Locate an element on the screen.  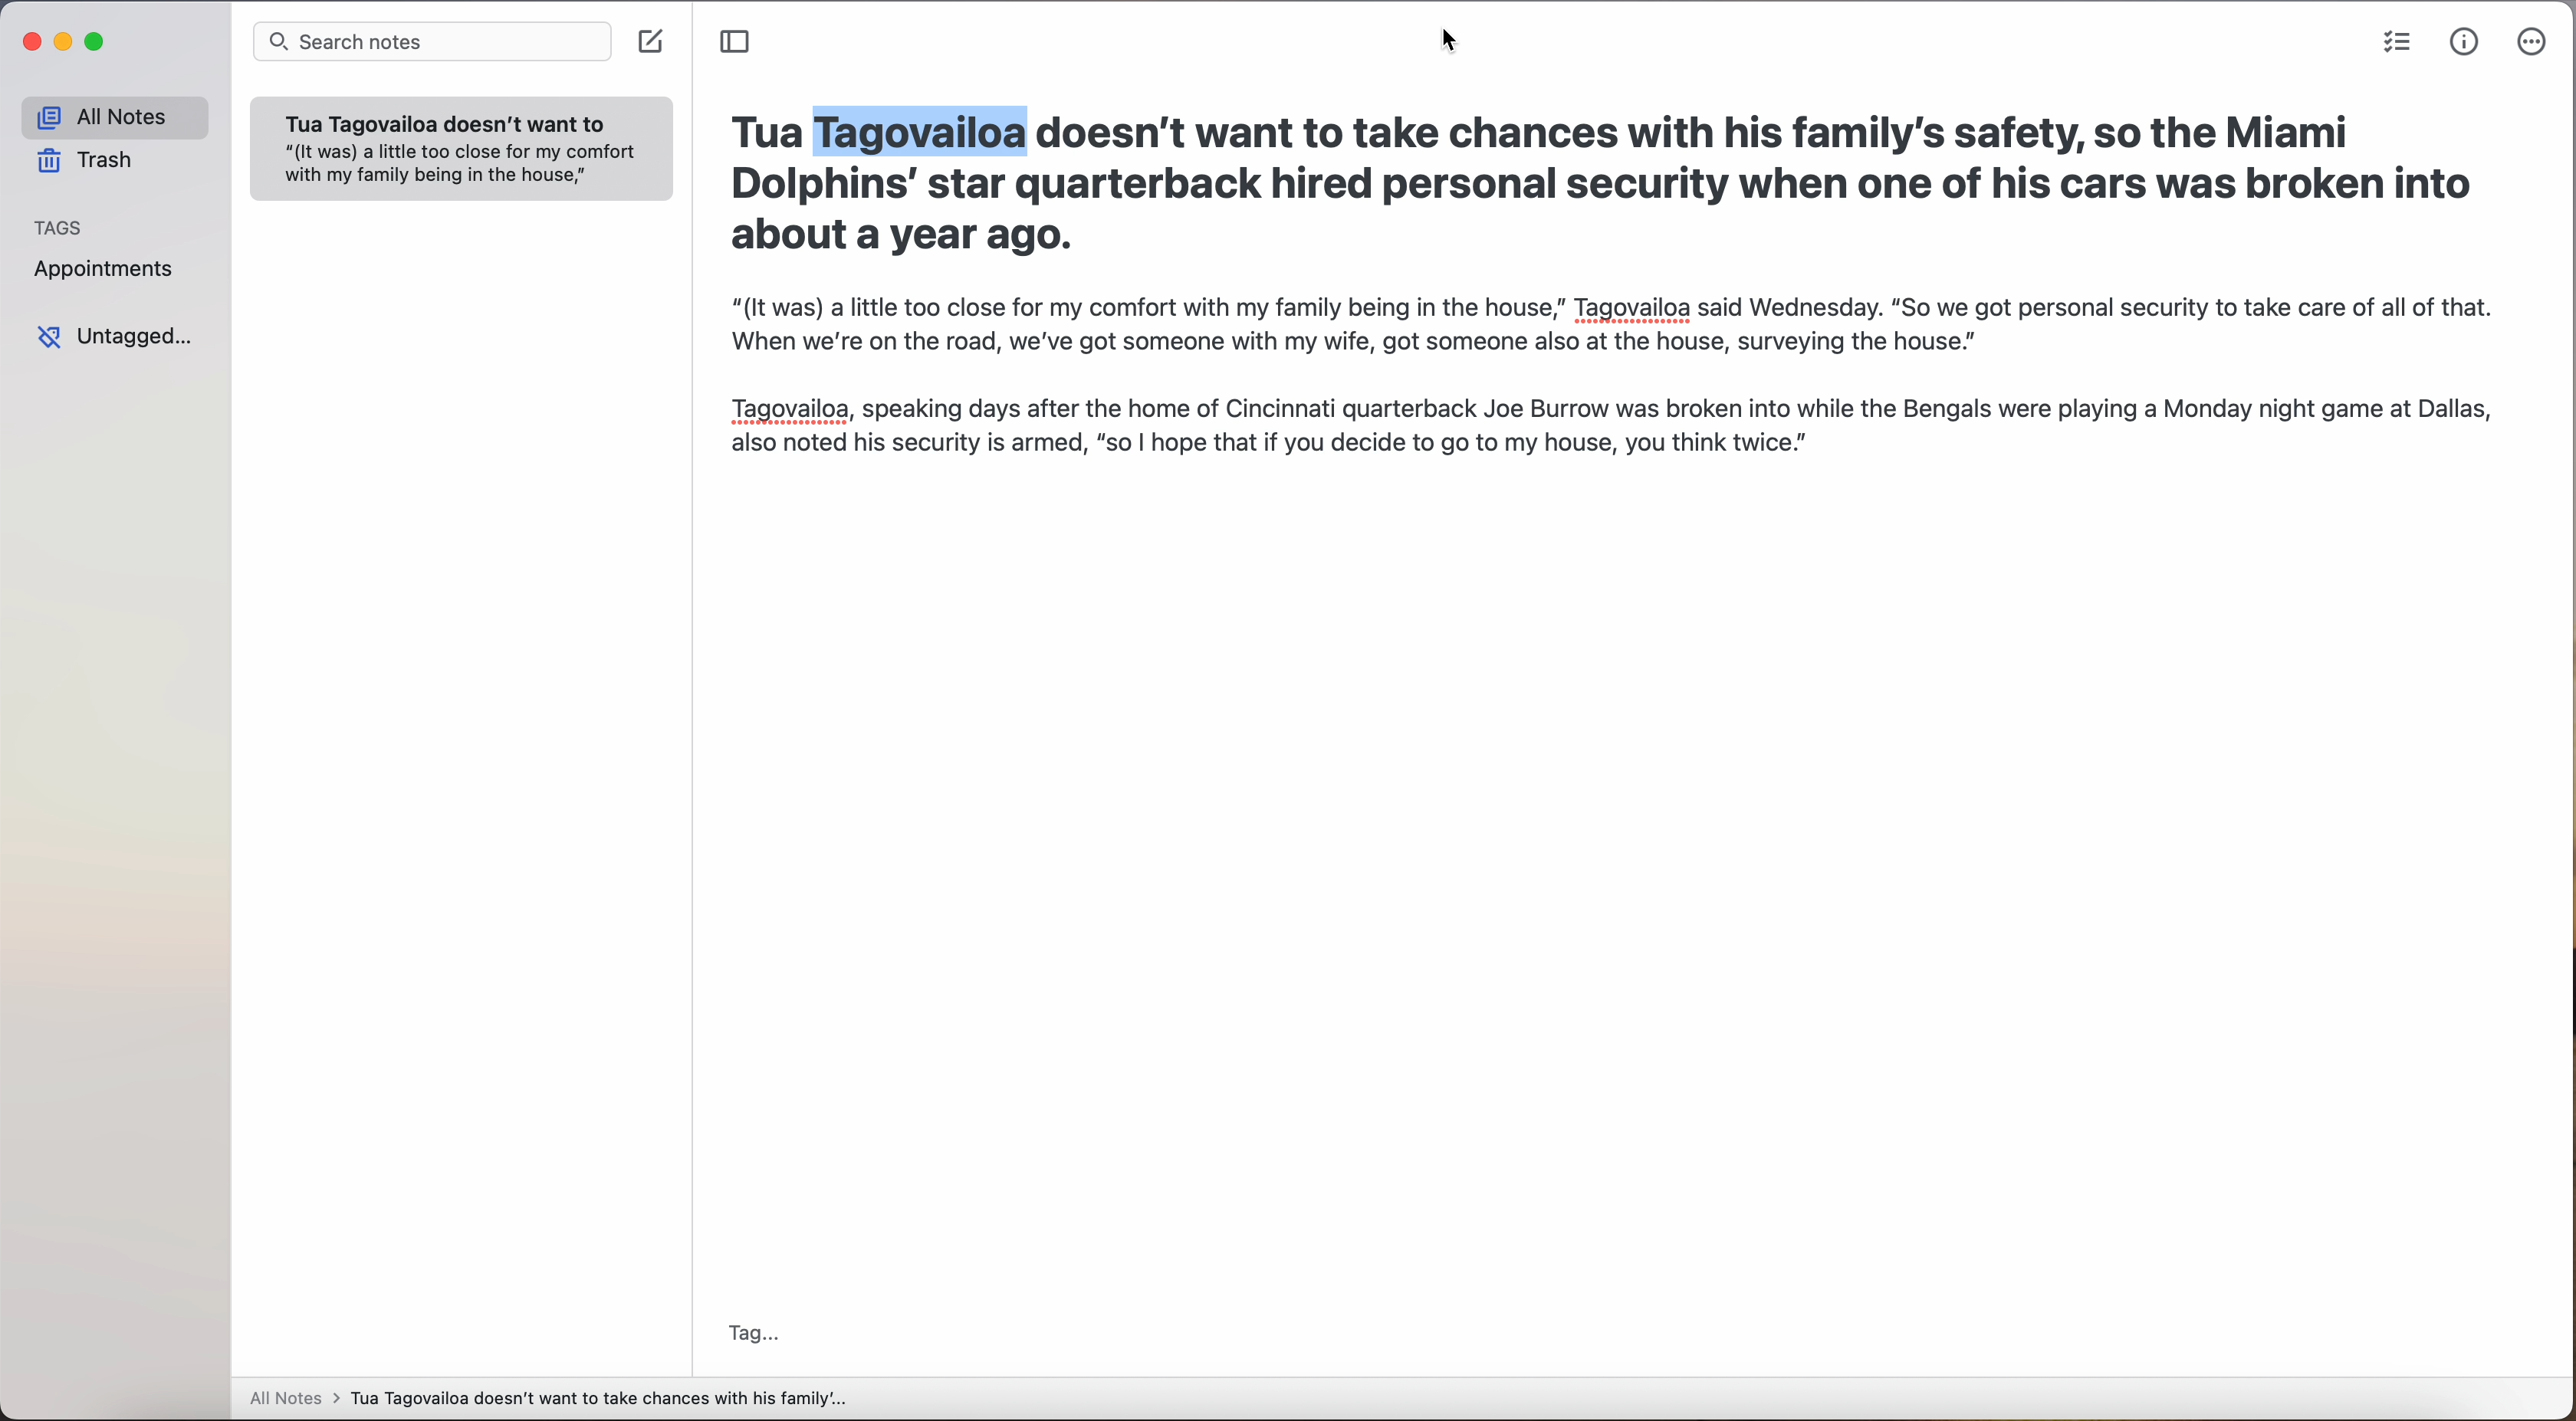
trash is located at coordinates (82, 159).